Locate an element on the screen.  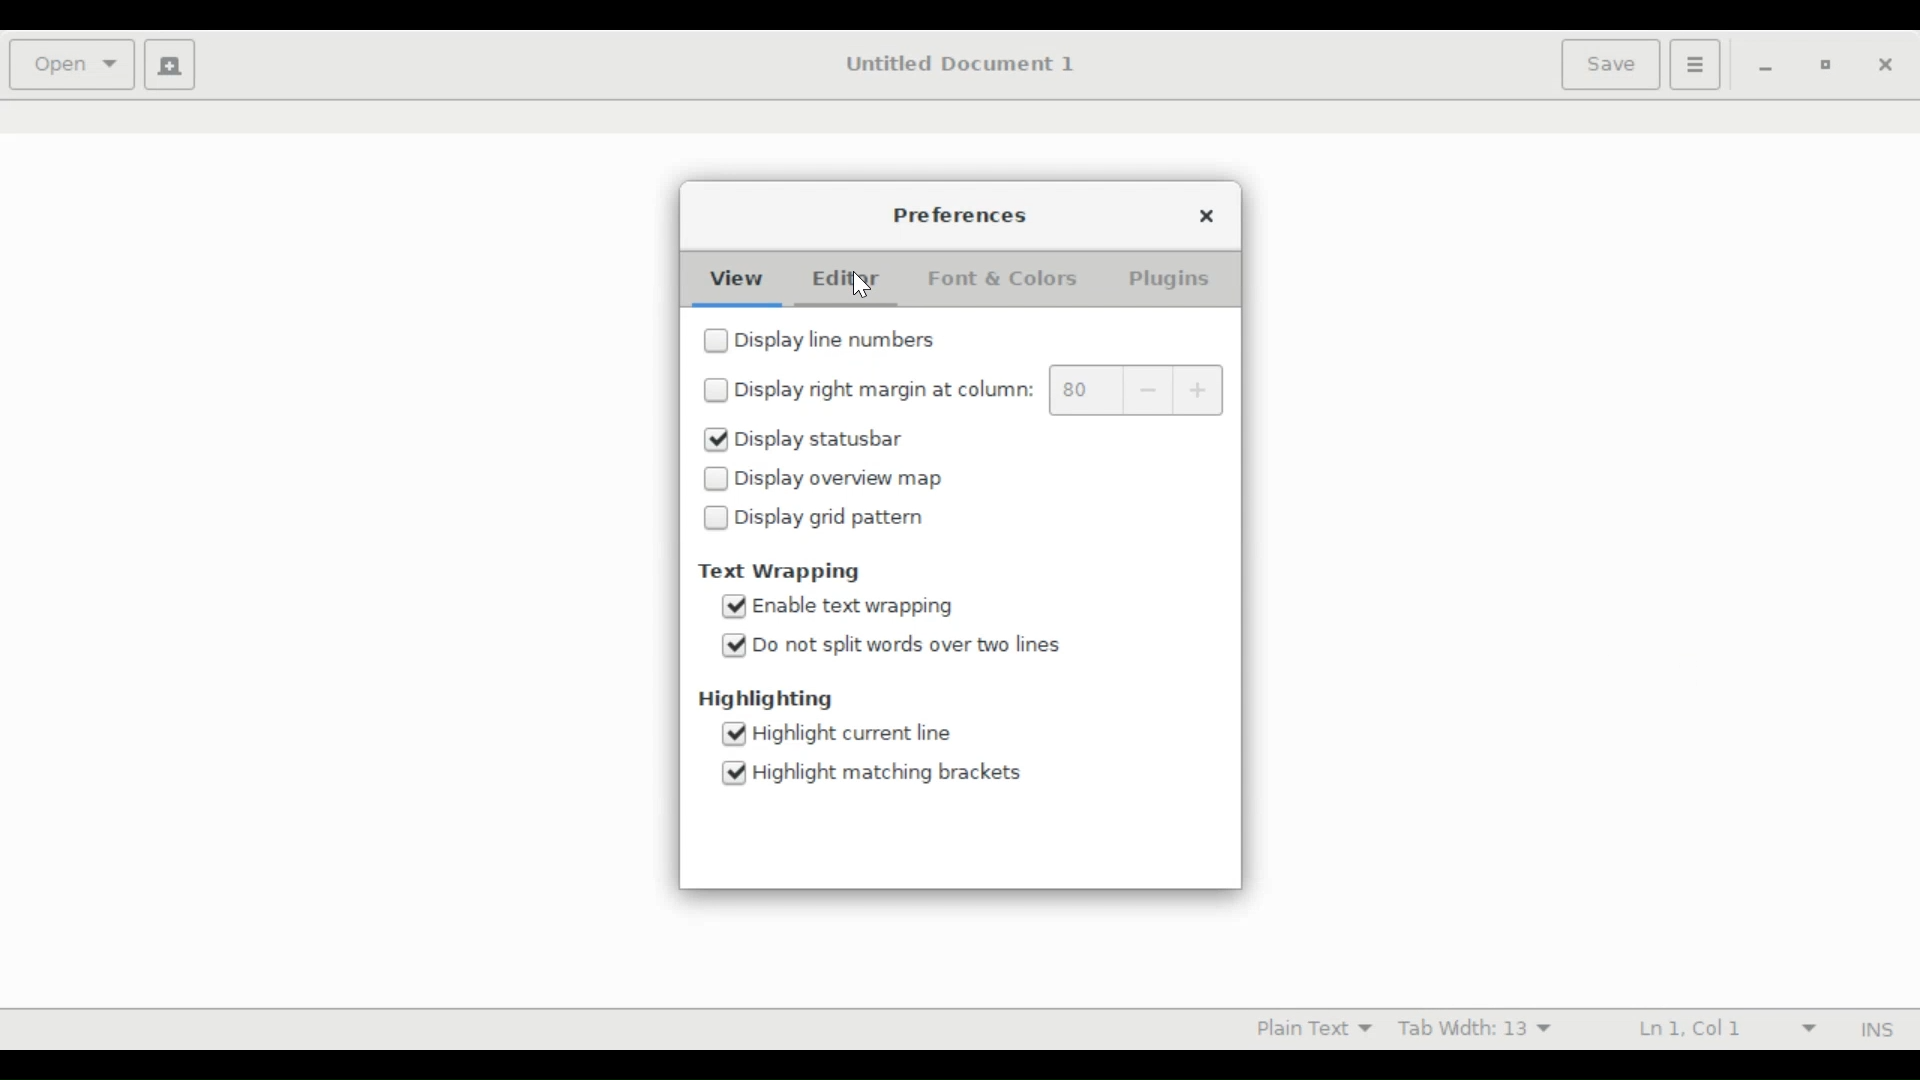
Plugins is located at coordinates (1169, 280).